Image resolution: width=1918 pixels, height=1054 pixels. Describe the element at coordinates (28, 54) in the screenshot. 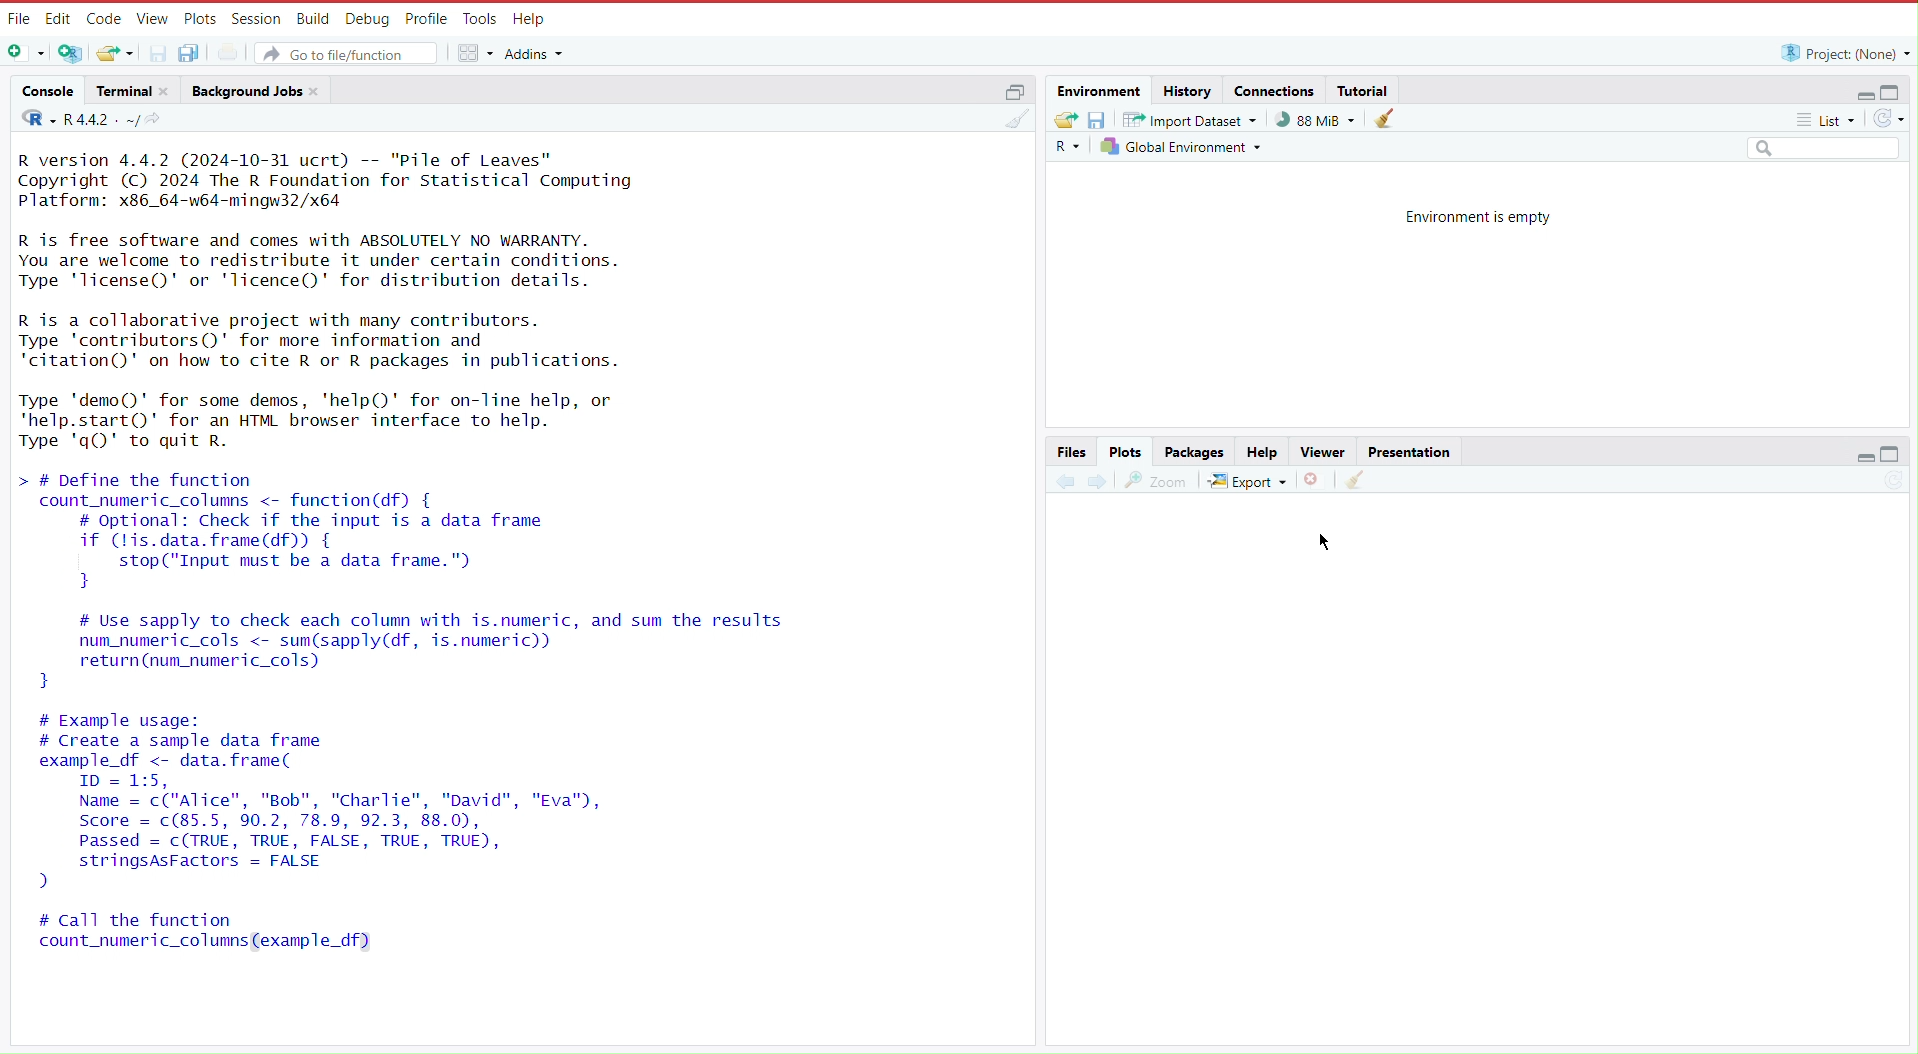

I see `New File` at that location.